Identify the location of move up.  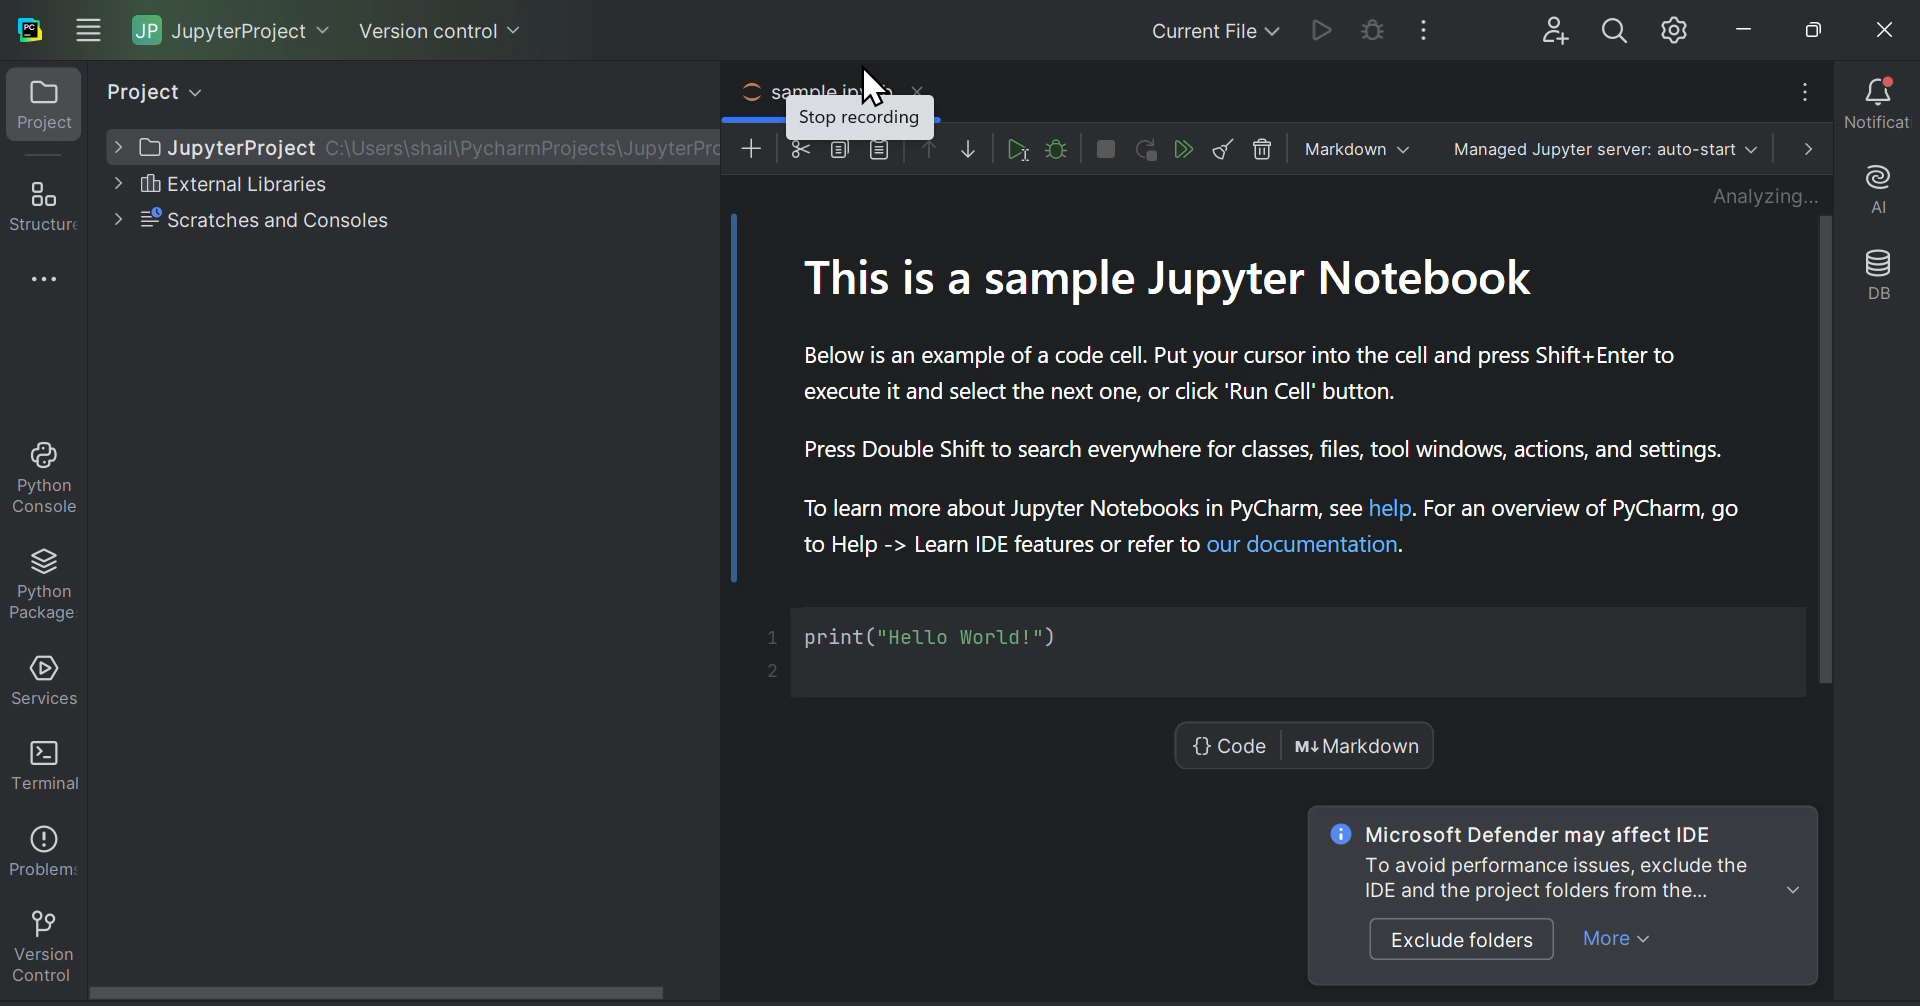
(931, 151).